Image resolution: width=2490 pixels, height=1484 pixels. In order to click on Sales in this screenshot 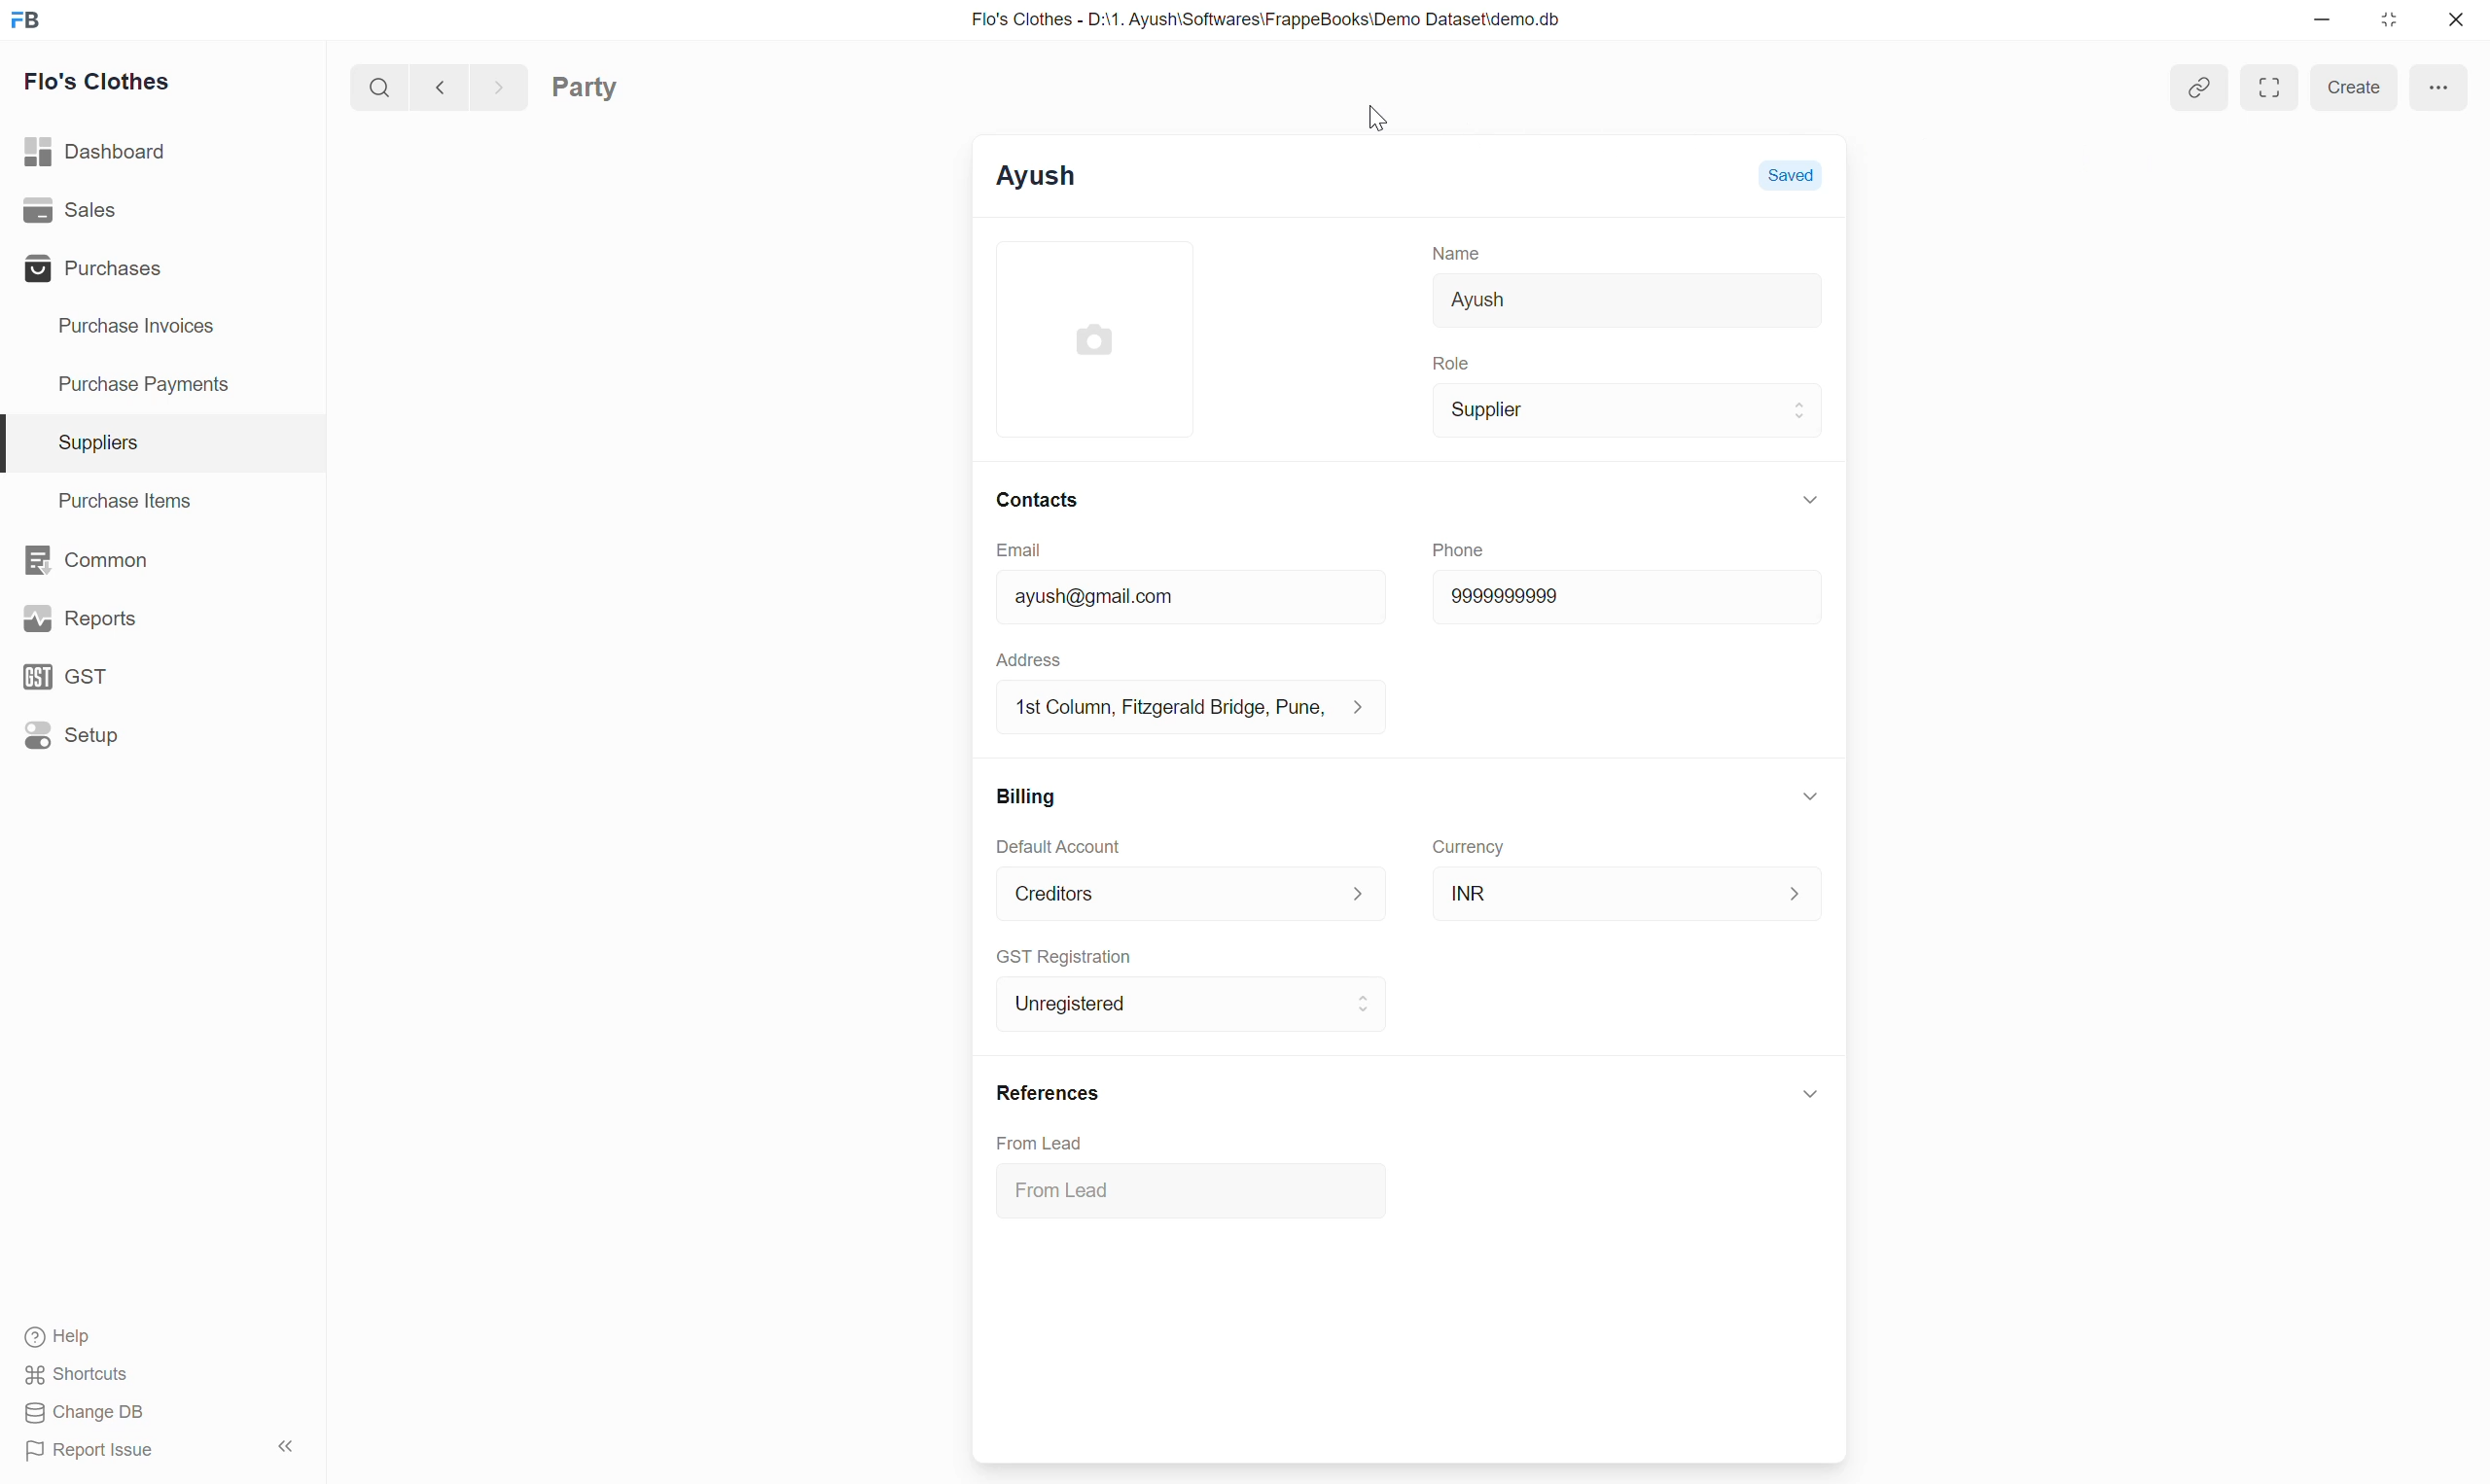, I will do `click(162, 210)`.